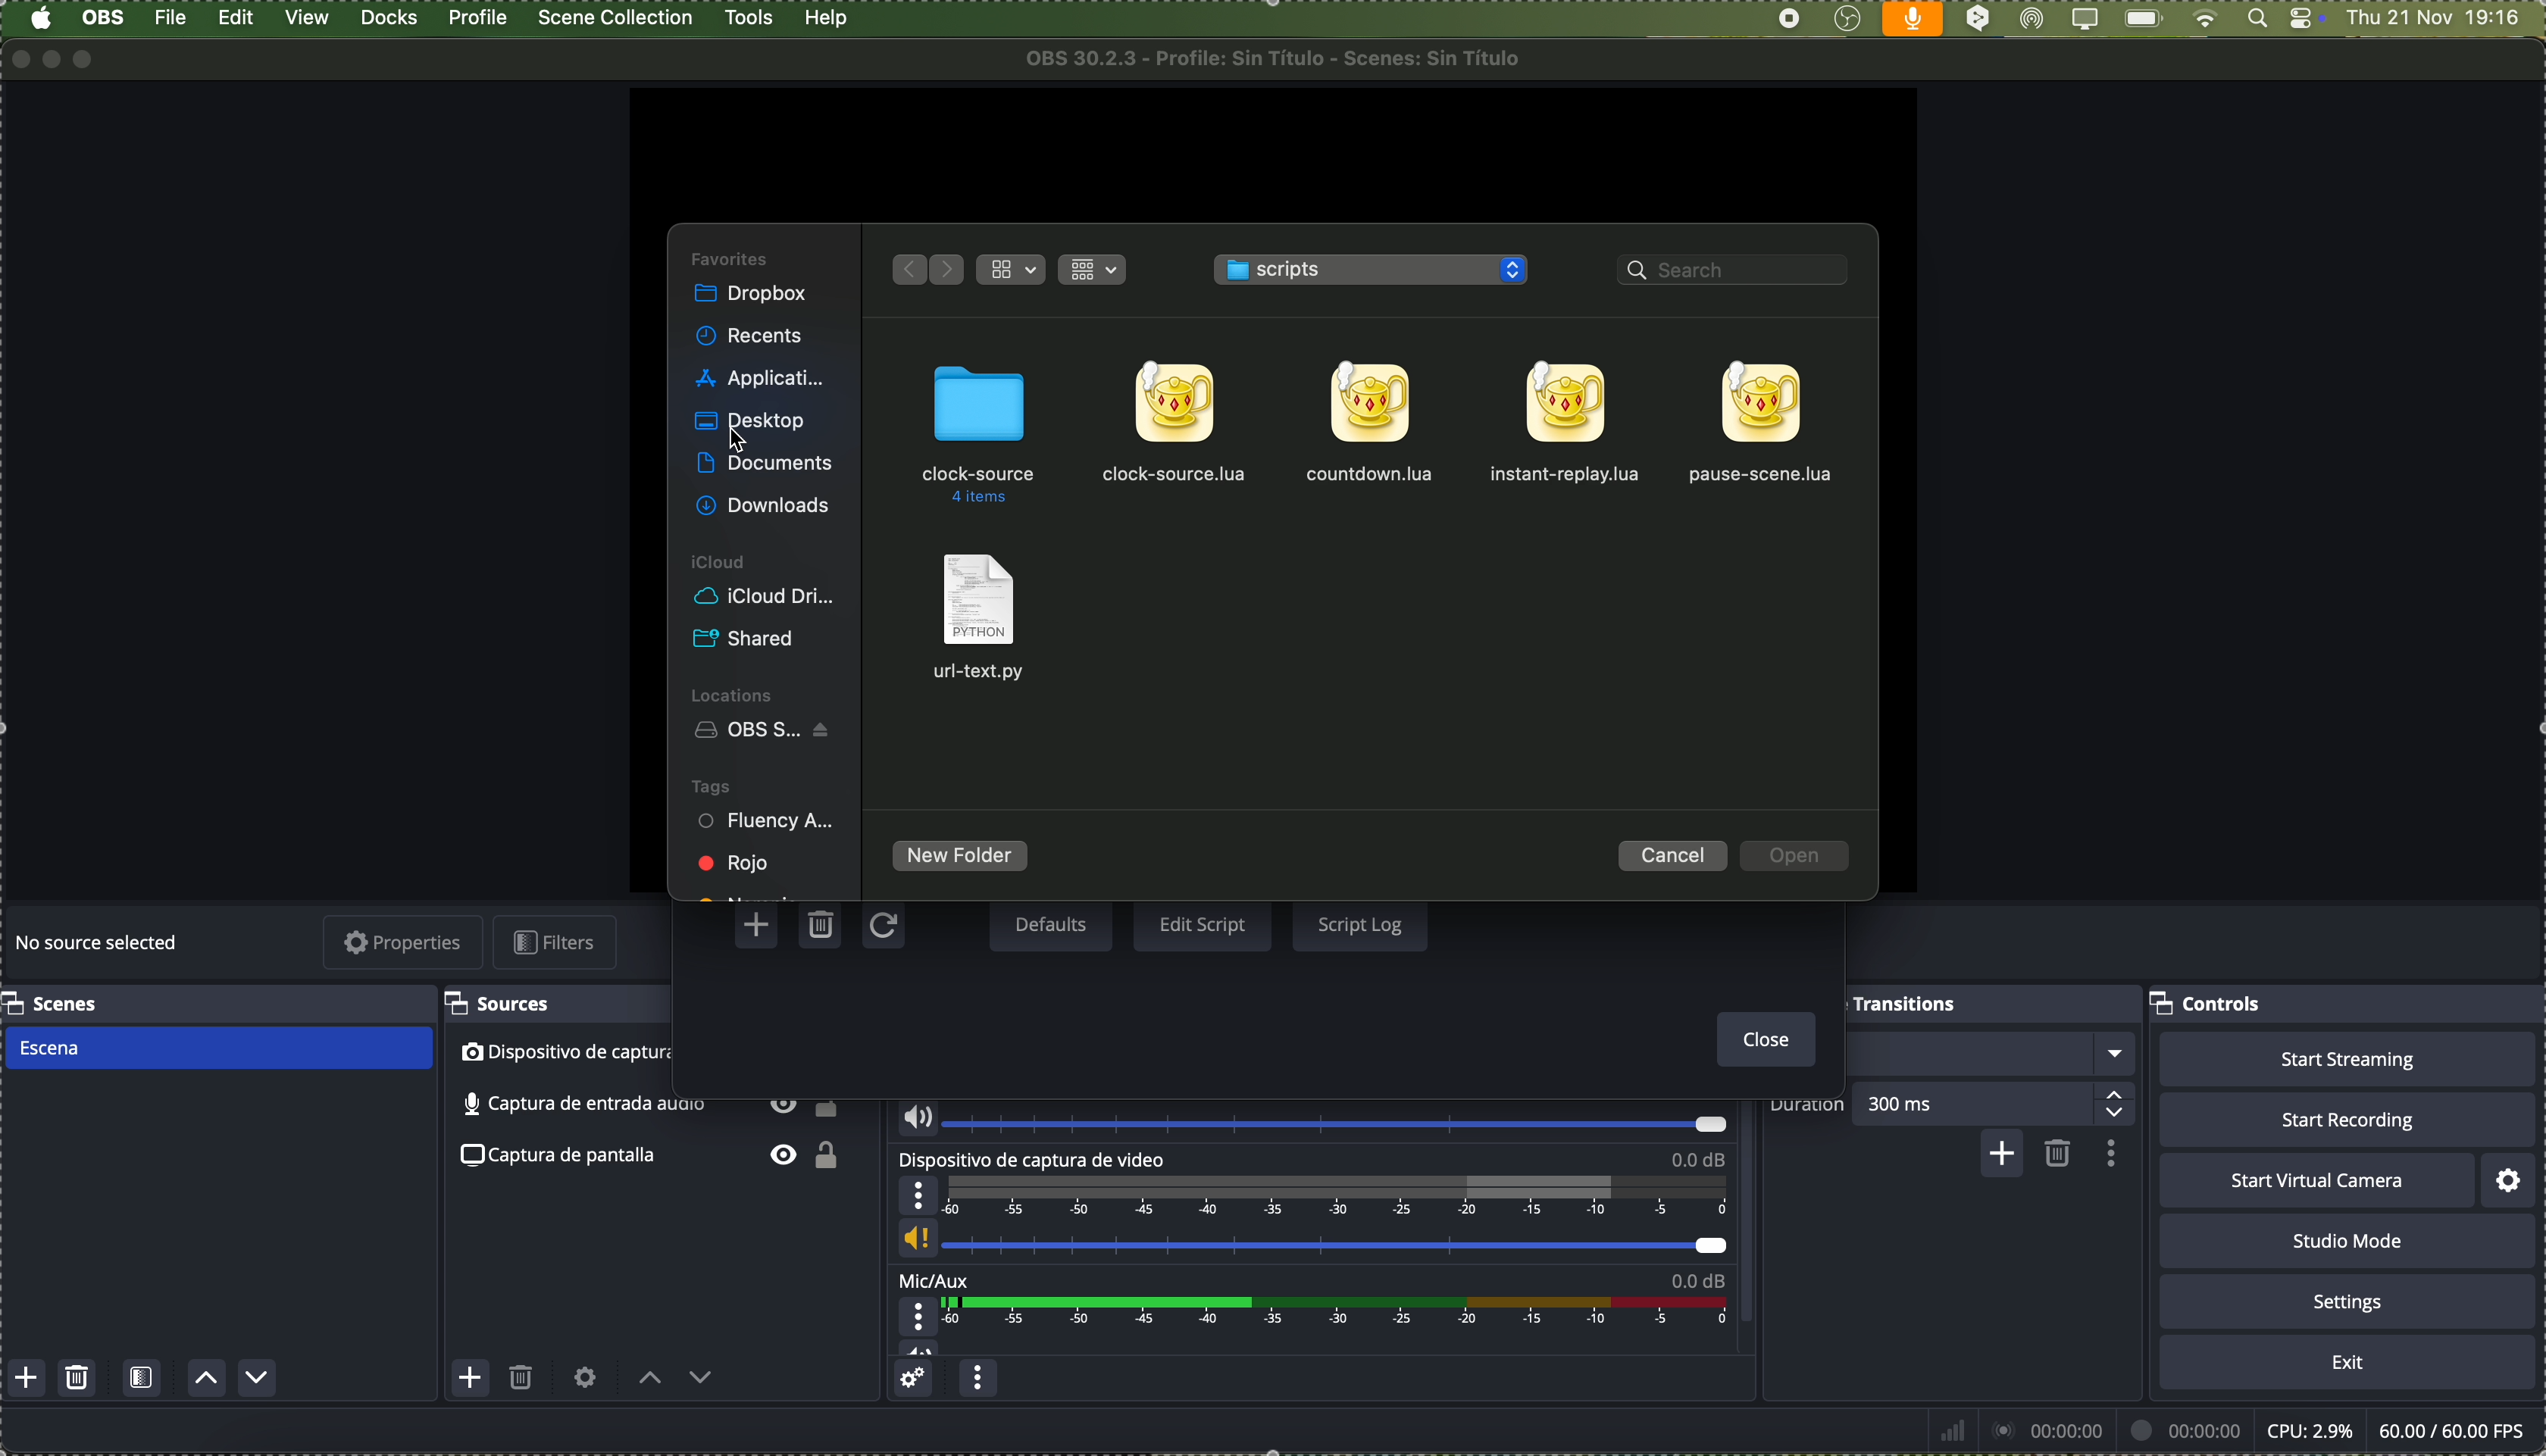 The image size is (2546, 1456). Describe the element at coordinates (2142, 20) in the screenshot. I see `battery` at that location.